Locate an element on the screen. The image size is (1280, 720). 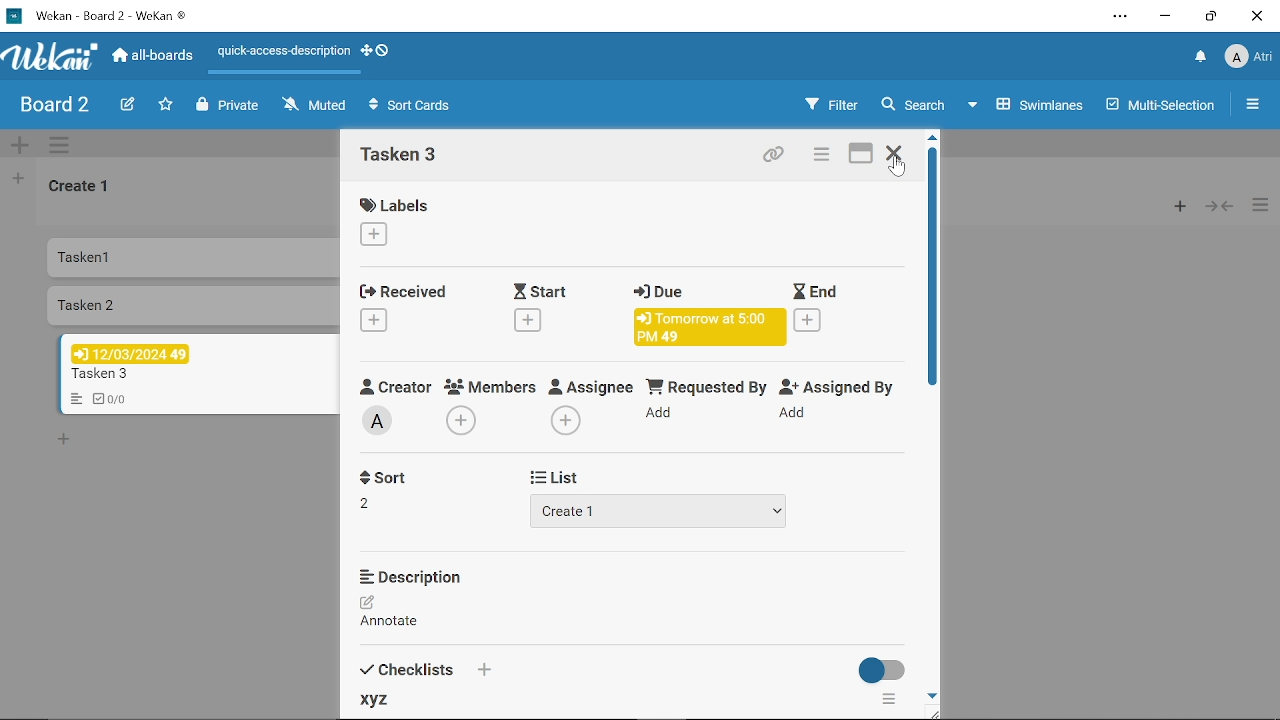
on/off is located at coordinates (881, 667).